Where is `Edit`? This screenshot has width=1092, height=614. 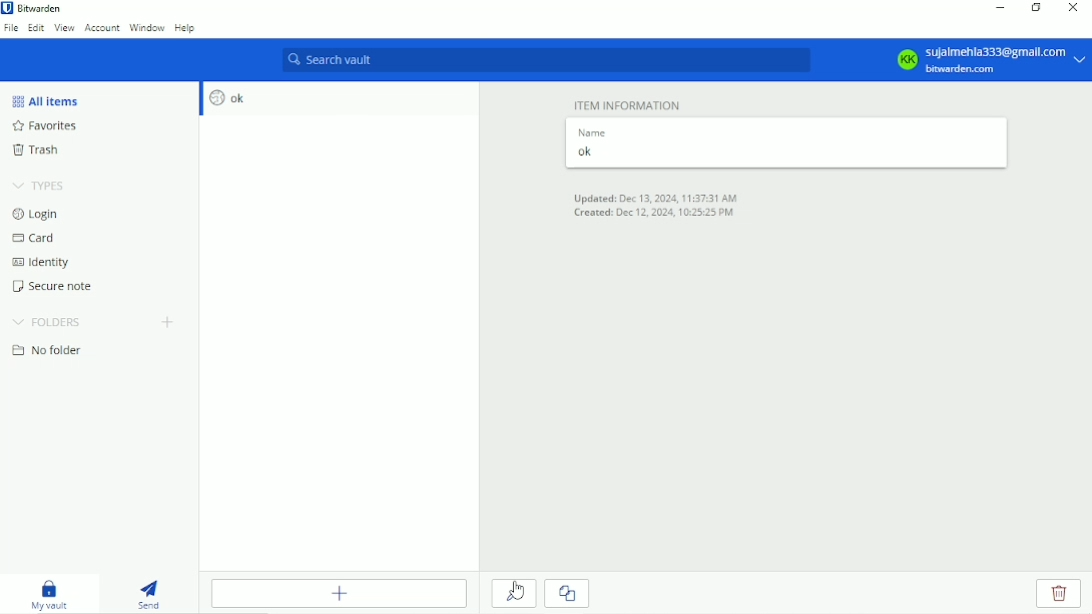
Edit is located at coordinates (36, 29).